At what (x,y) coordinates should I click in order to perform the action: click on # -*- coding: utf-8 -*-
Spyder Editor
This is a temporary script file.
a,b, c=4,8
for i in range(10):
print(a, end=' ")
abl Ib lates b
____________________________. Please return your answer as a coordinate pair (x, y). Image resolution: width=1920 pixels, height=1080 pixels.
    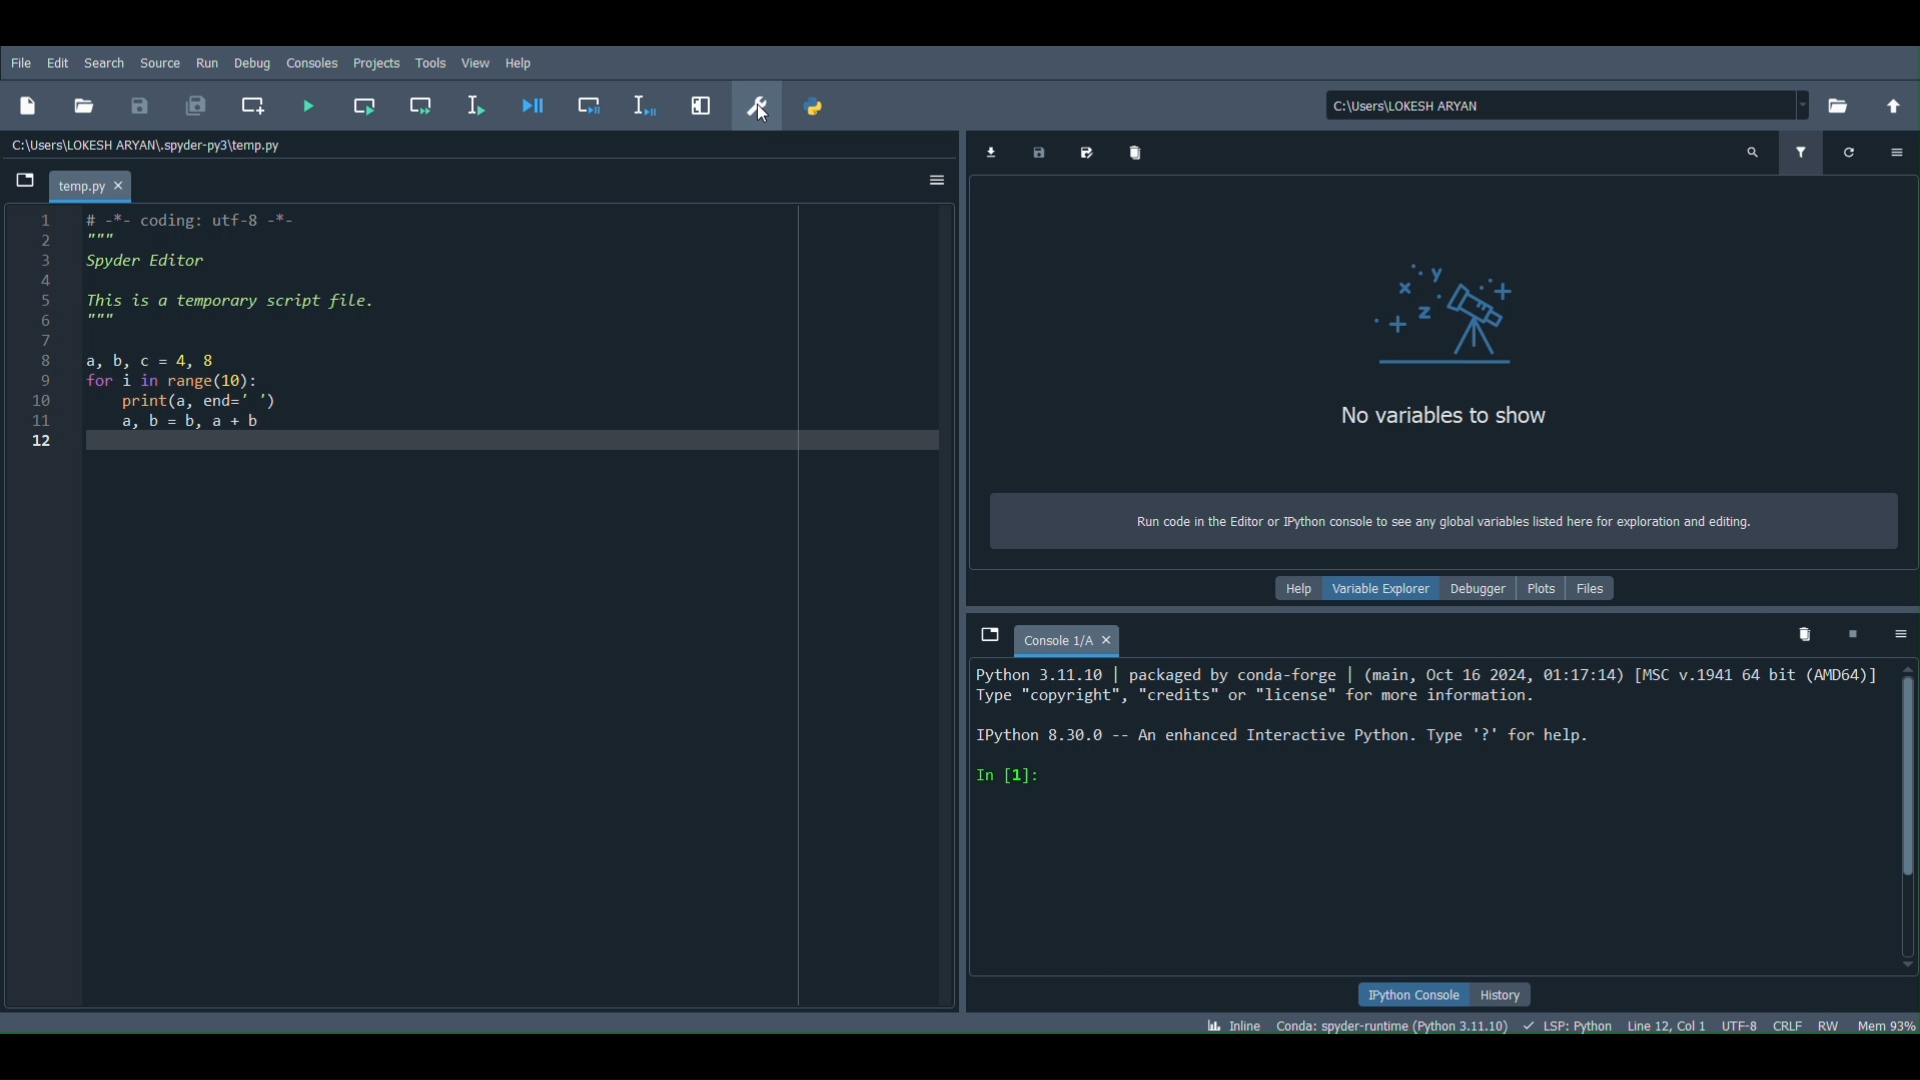
    Looking at the image, I should click on (289, 334).